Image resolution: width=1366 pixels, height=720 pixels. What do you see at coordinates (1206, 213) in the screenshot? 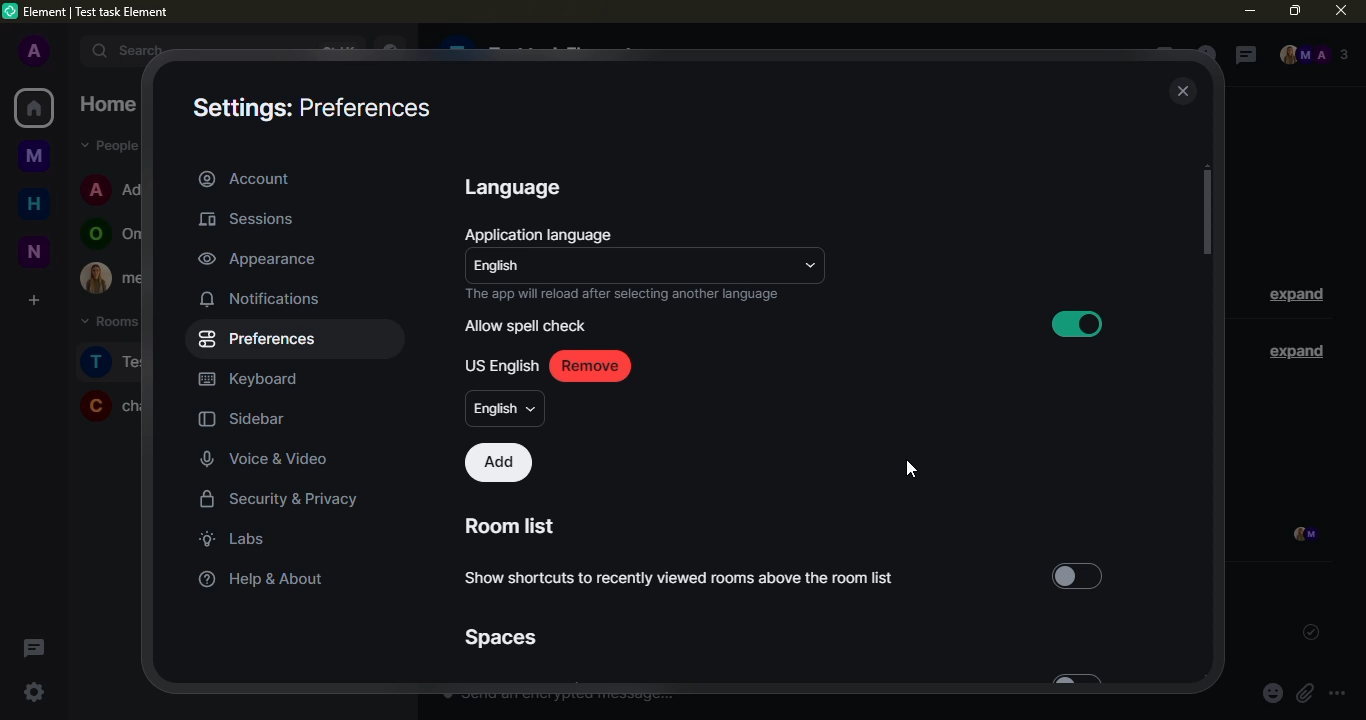
I see `scroll bar` at bounding box center [1206, 213].